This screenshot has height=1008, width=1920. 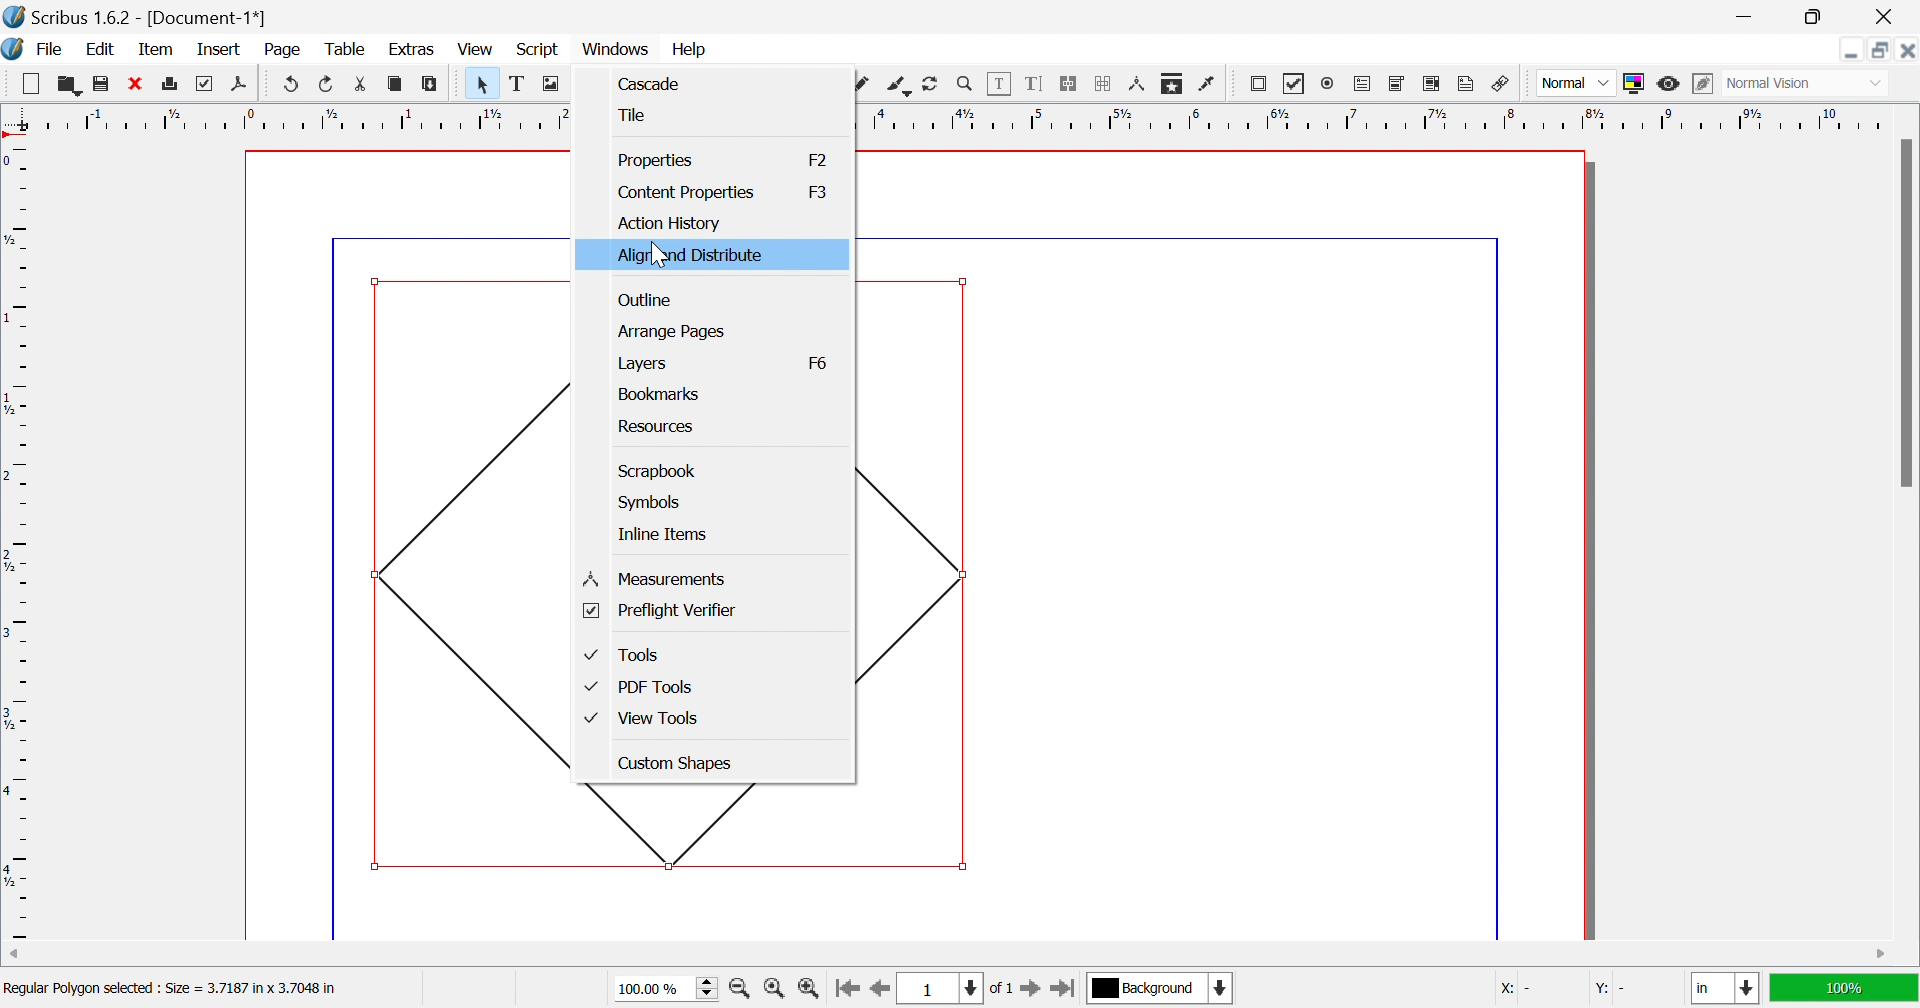 I want to click on Shape, so click(x=660, y=85).